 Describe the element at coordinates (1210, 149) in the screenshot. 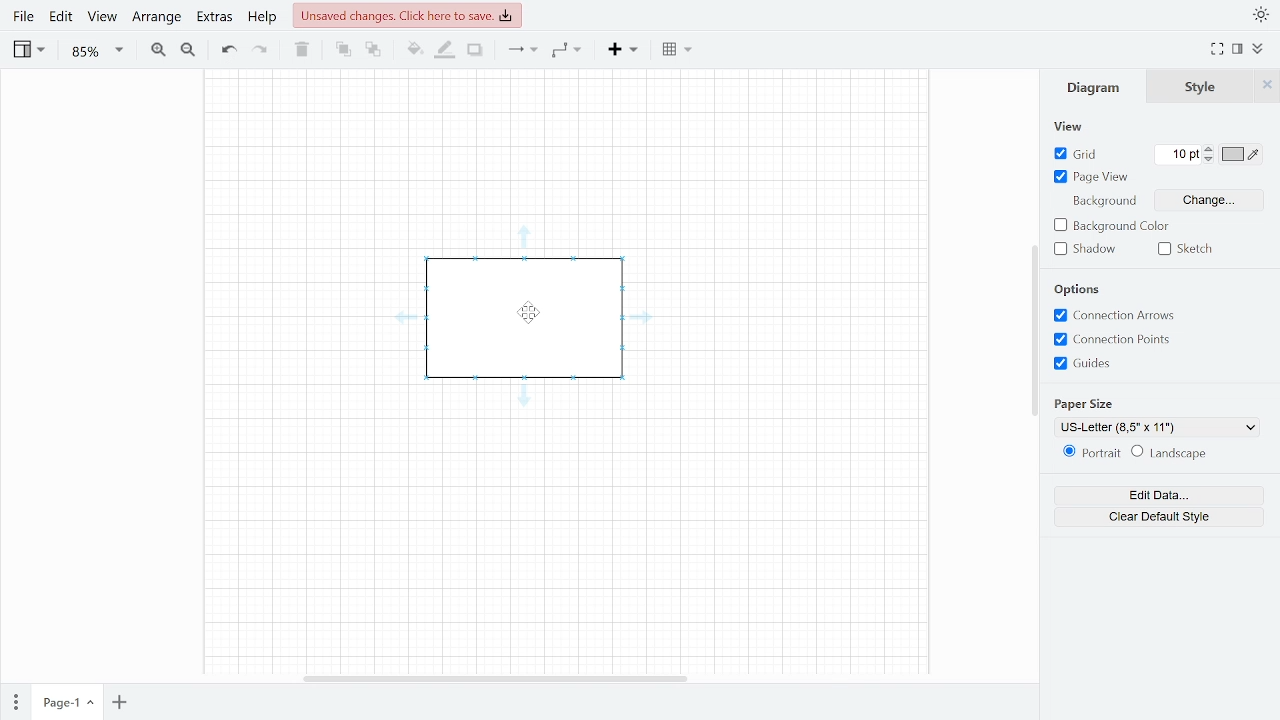

I see `Increase grid count` at that location.